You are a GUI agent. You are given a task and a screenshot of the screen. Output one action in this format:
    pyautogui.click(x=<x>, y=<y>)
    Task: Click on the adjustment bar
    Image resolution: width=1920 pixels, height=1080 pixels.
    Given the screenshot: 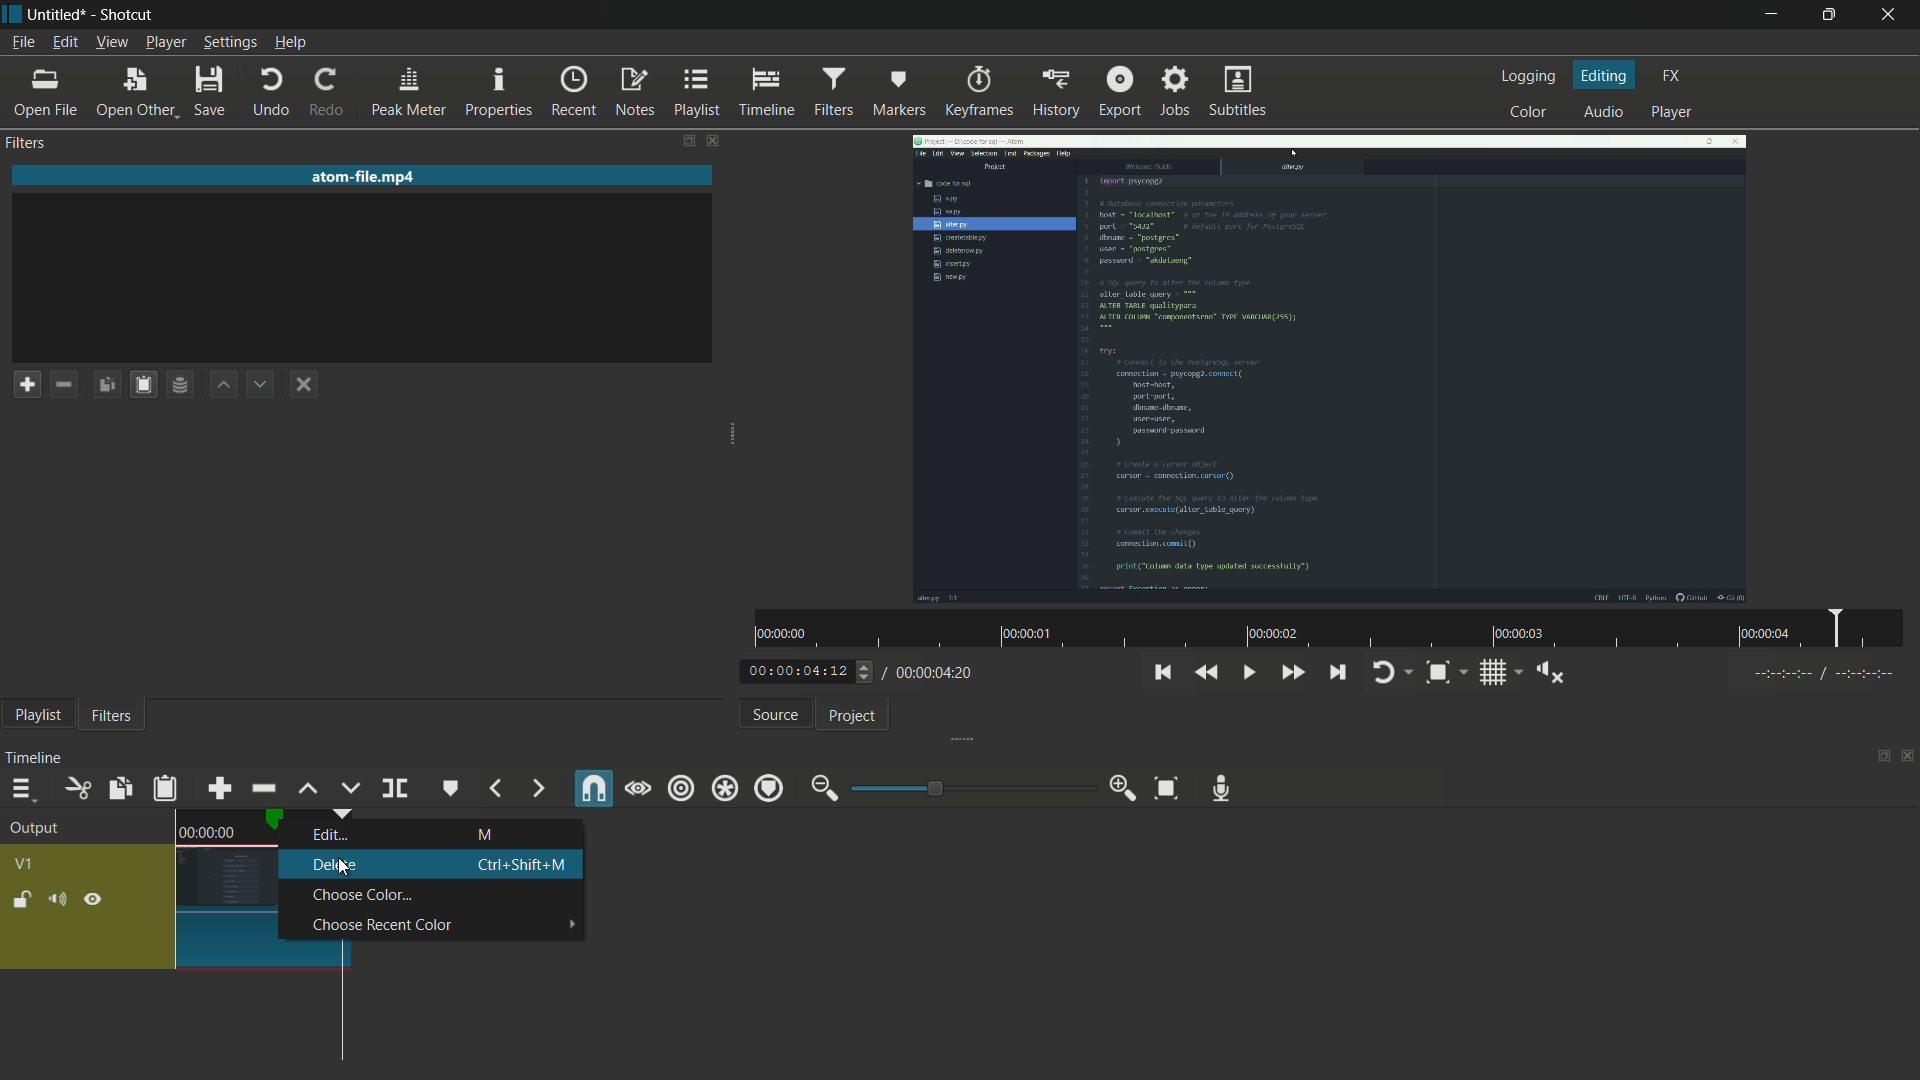 What is the action you would take?
    pyautogui.click(x=968, y=789)
    